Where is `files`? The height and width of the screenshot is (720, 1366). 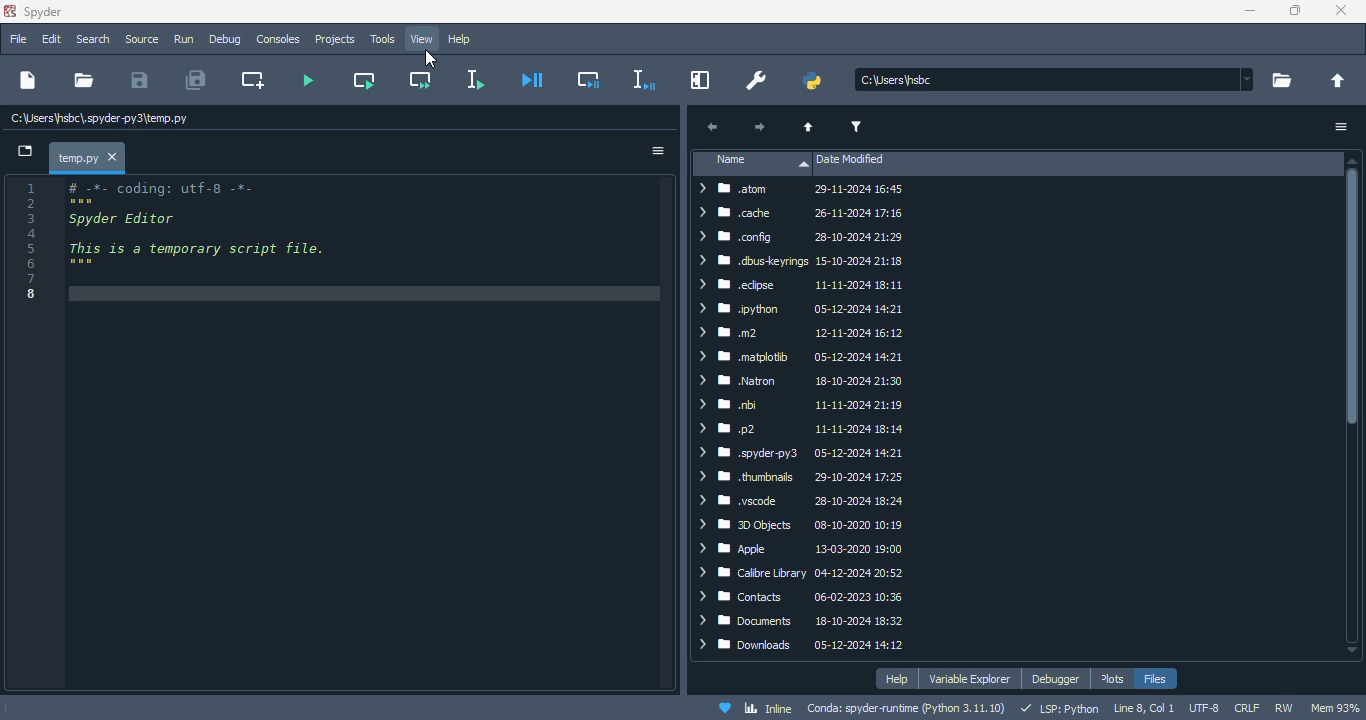 files is located at coordinates (1156, 679).